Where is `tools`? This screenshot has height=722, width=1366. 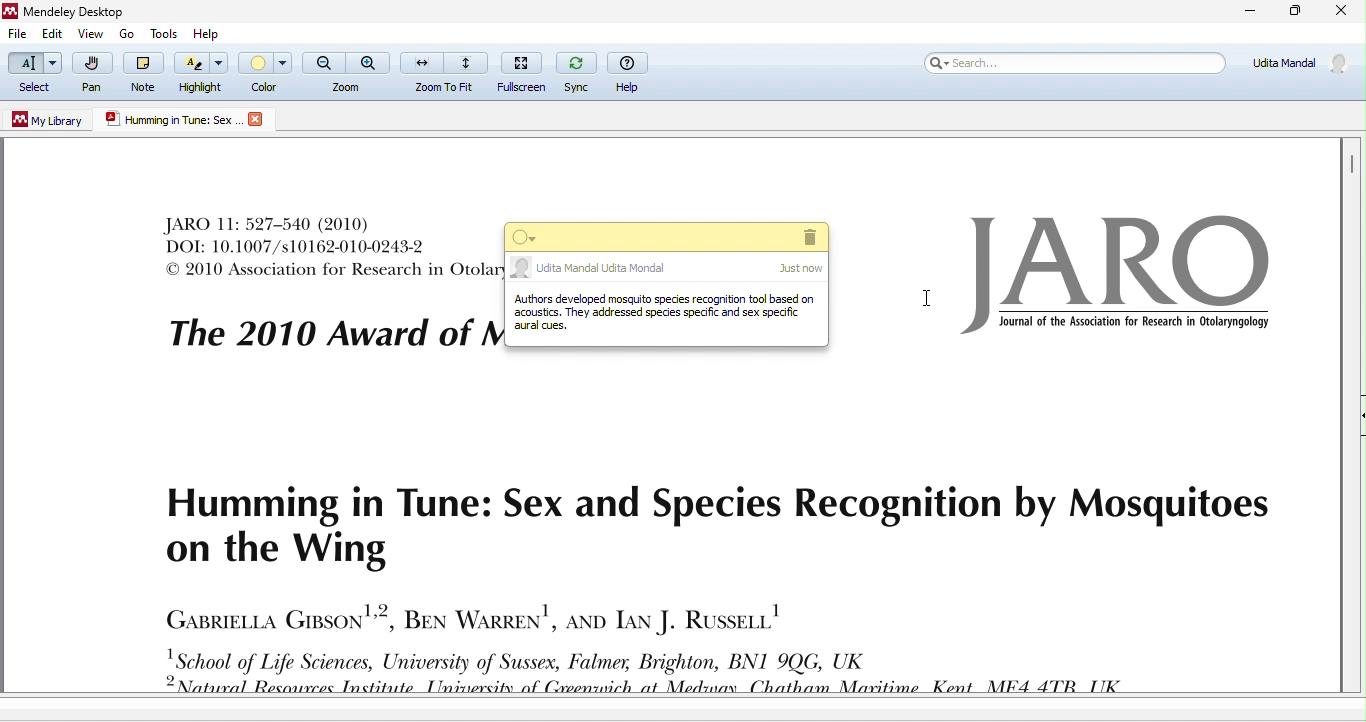
tools is located at coordinates (162, 32).